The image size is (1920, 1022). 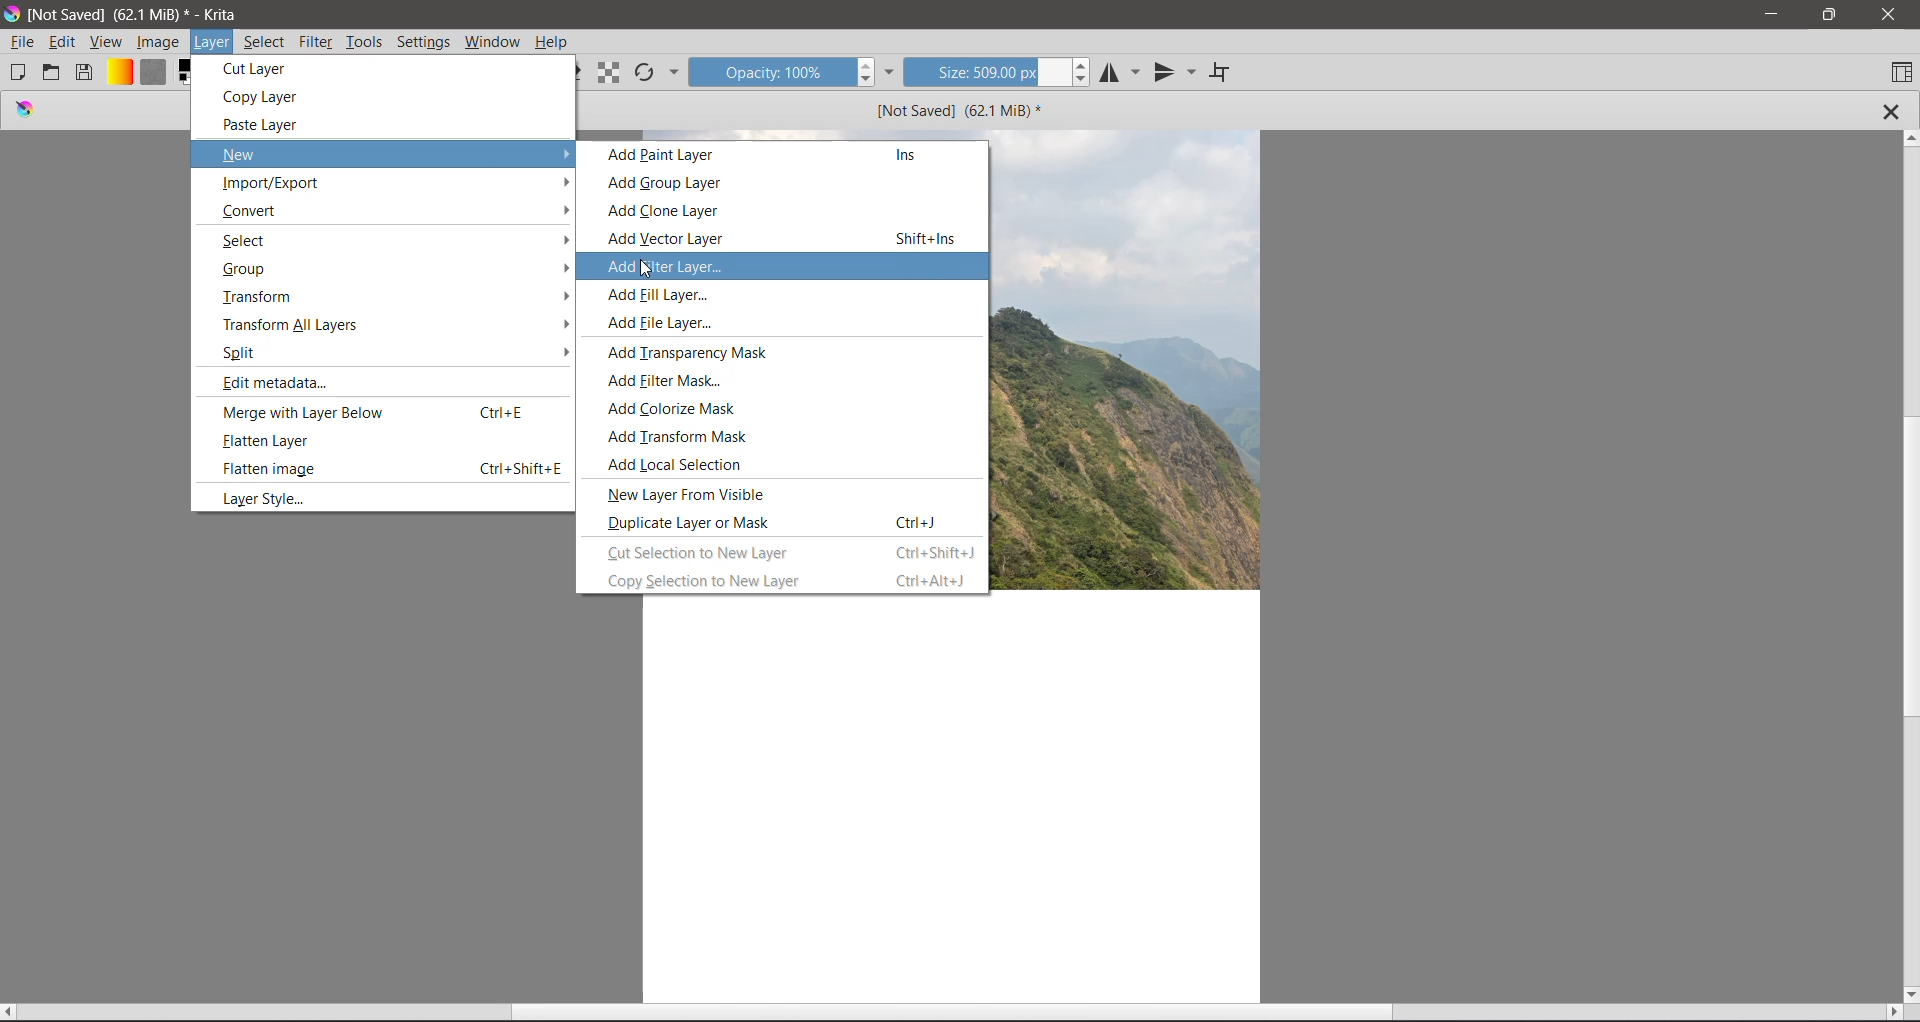 I want to click on logo, so click(x=25, y=112).